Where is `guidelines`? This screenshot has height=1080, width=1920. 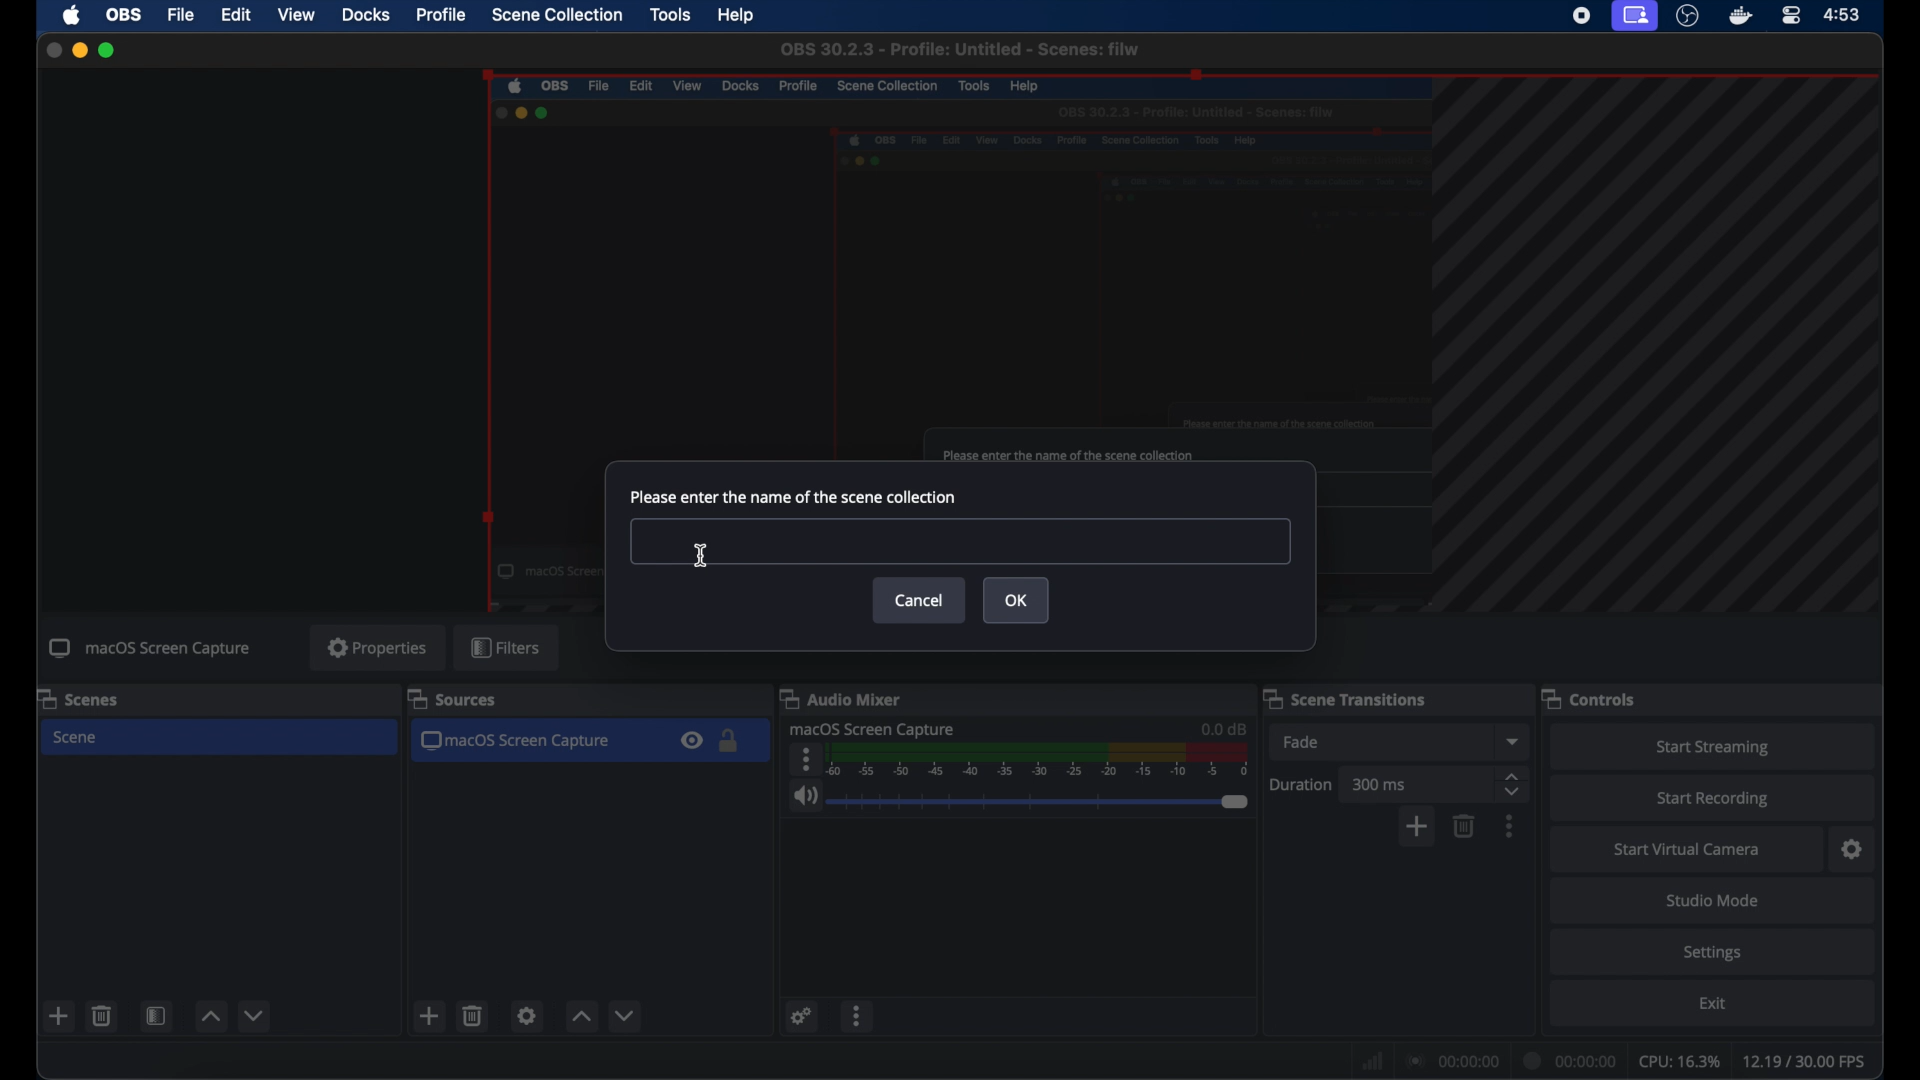 guidelines is located at coordinates (1664, 350).